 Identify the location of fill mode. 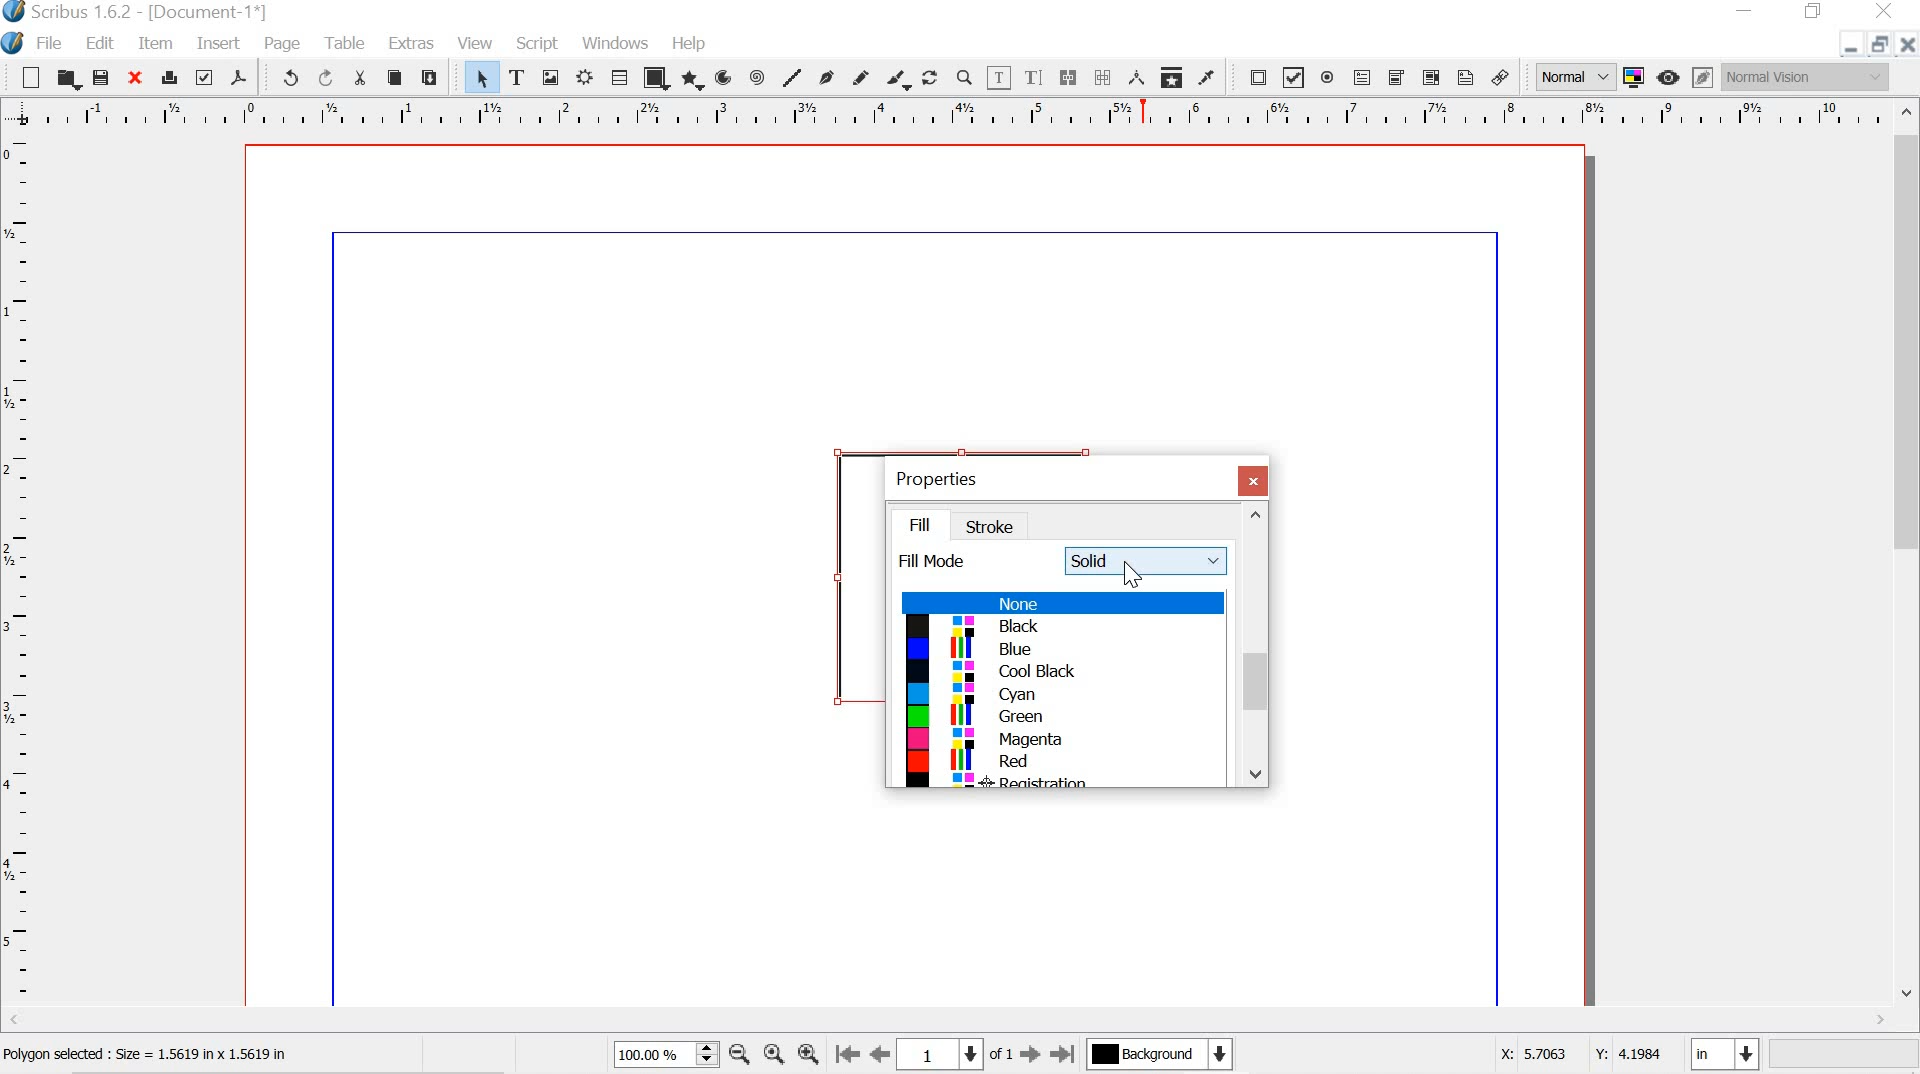
(936, 562).